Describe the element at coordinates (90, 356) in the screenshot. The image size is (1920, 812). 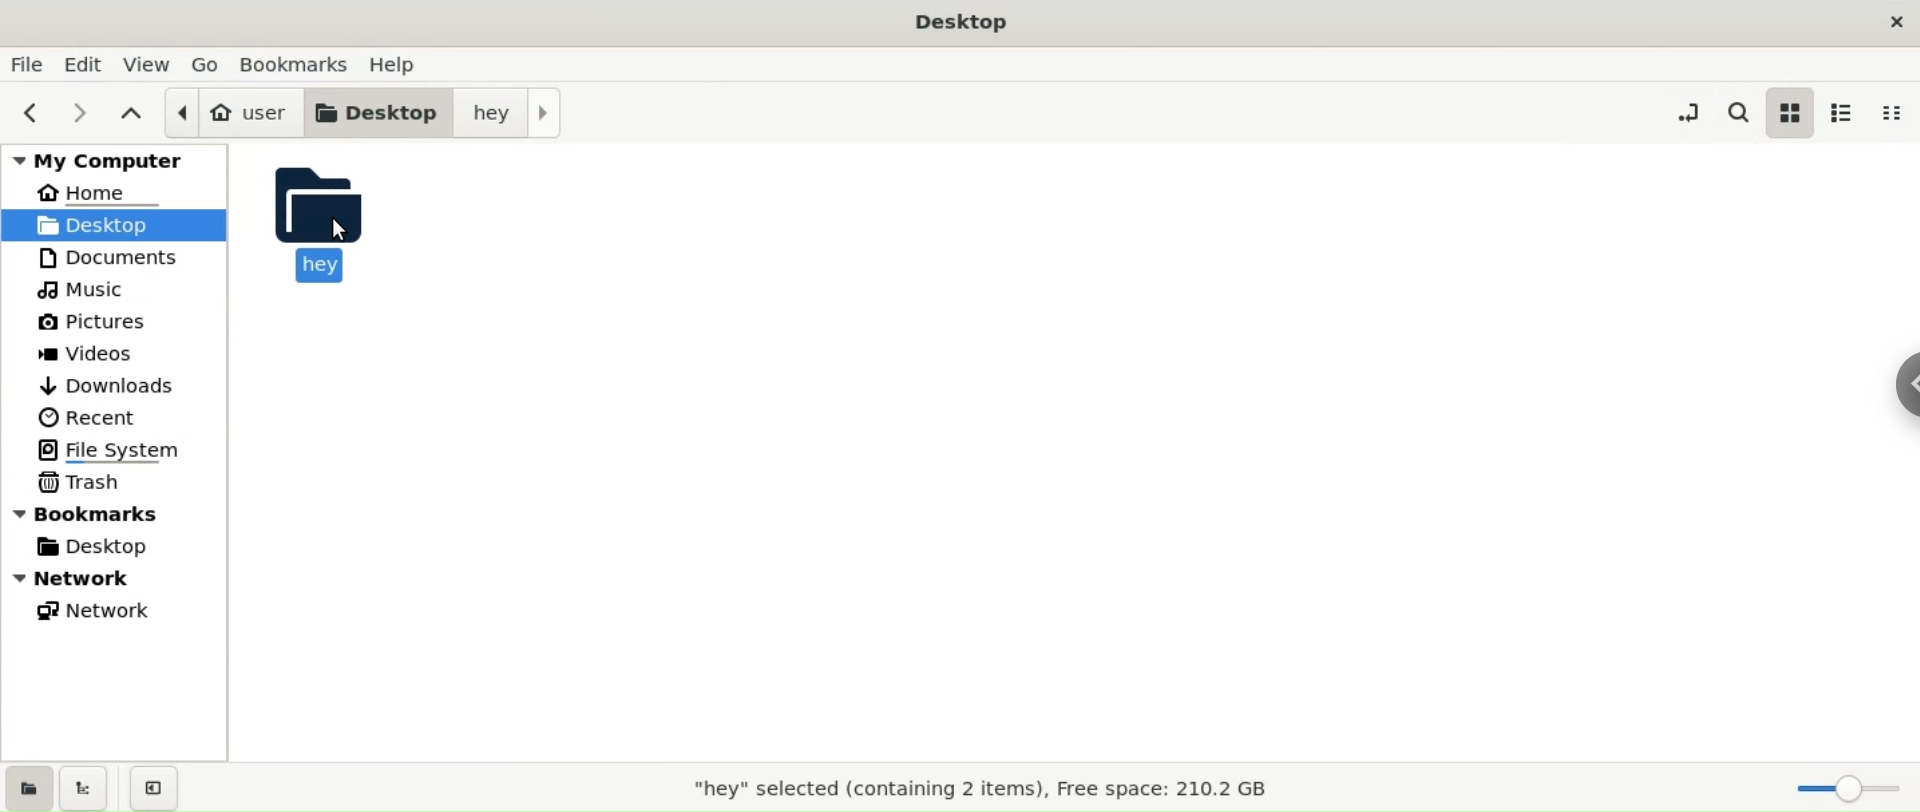
I see `videos` at that location.